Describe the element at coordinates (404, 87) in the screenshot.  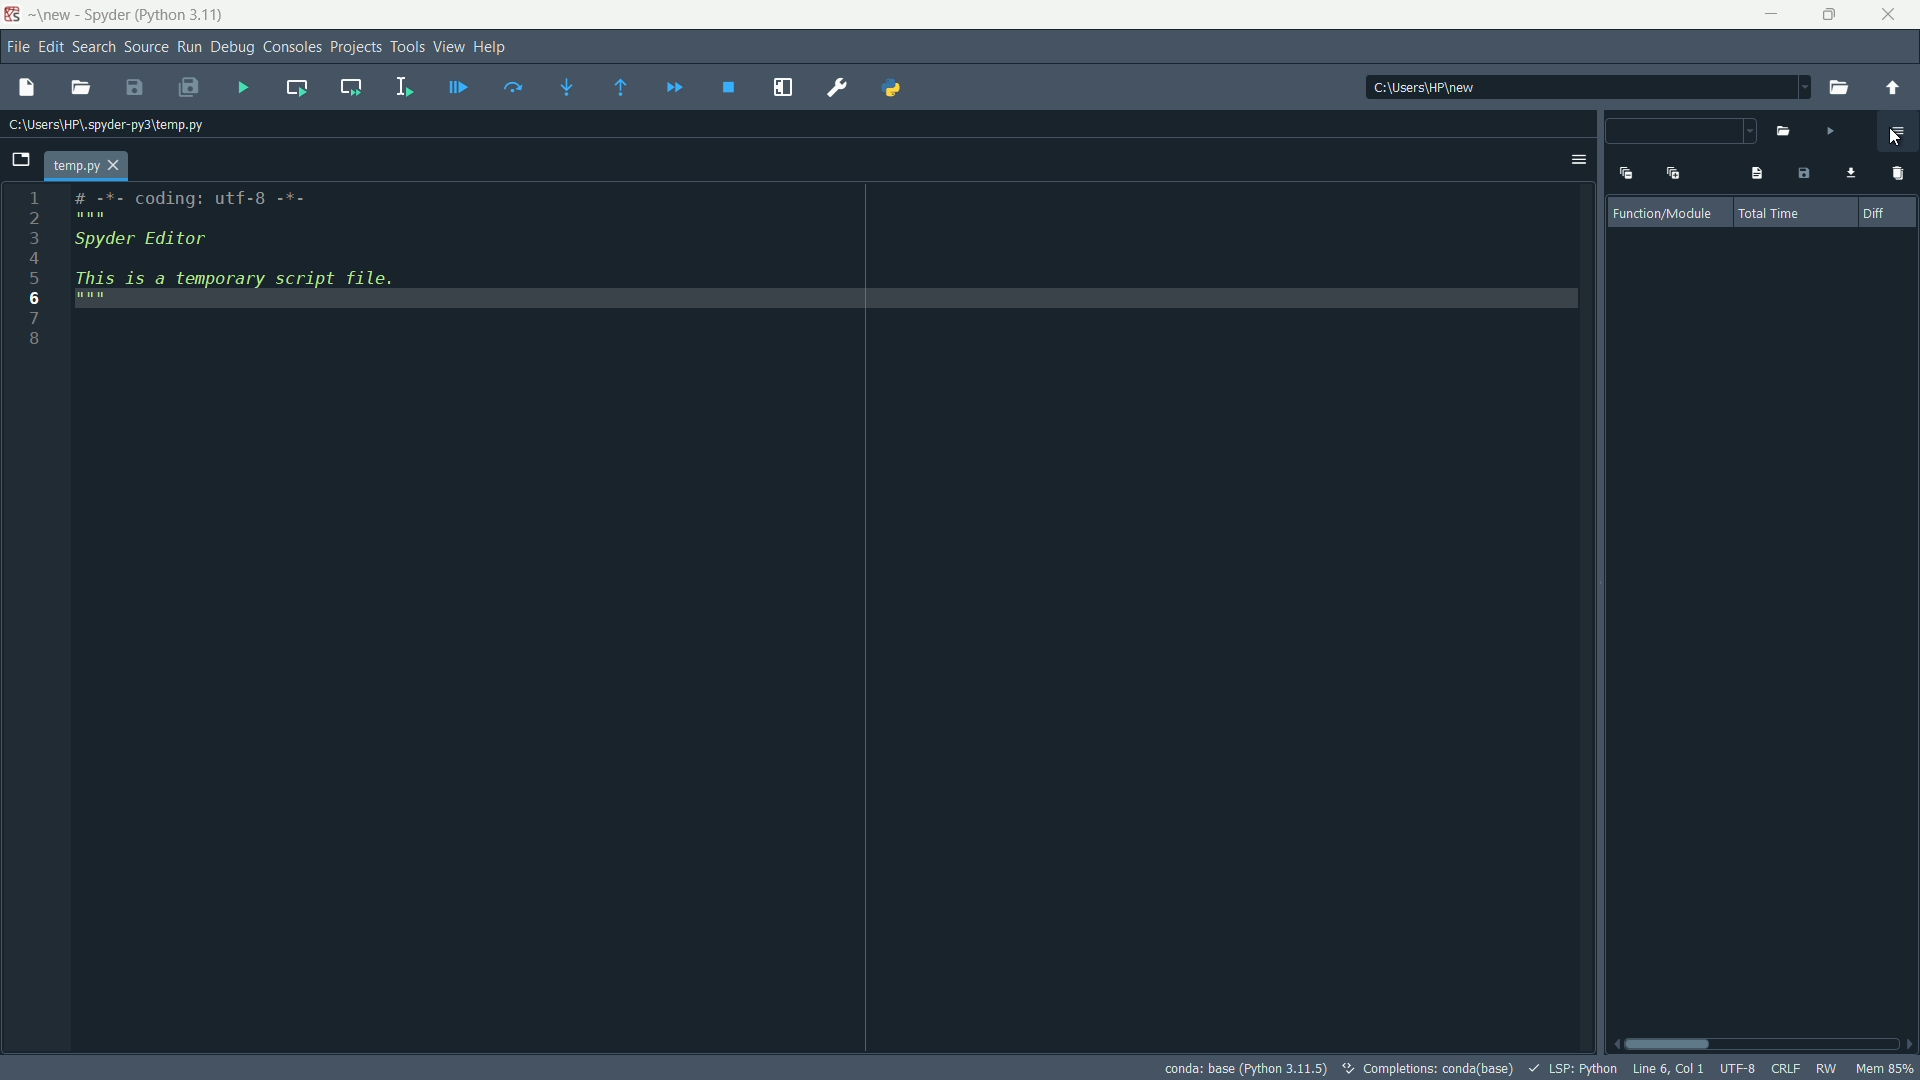
I see `run selection` at that location.